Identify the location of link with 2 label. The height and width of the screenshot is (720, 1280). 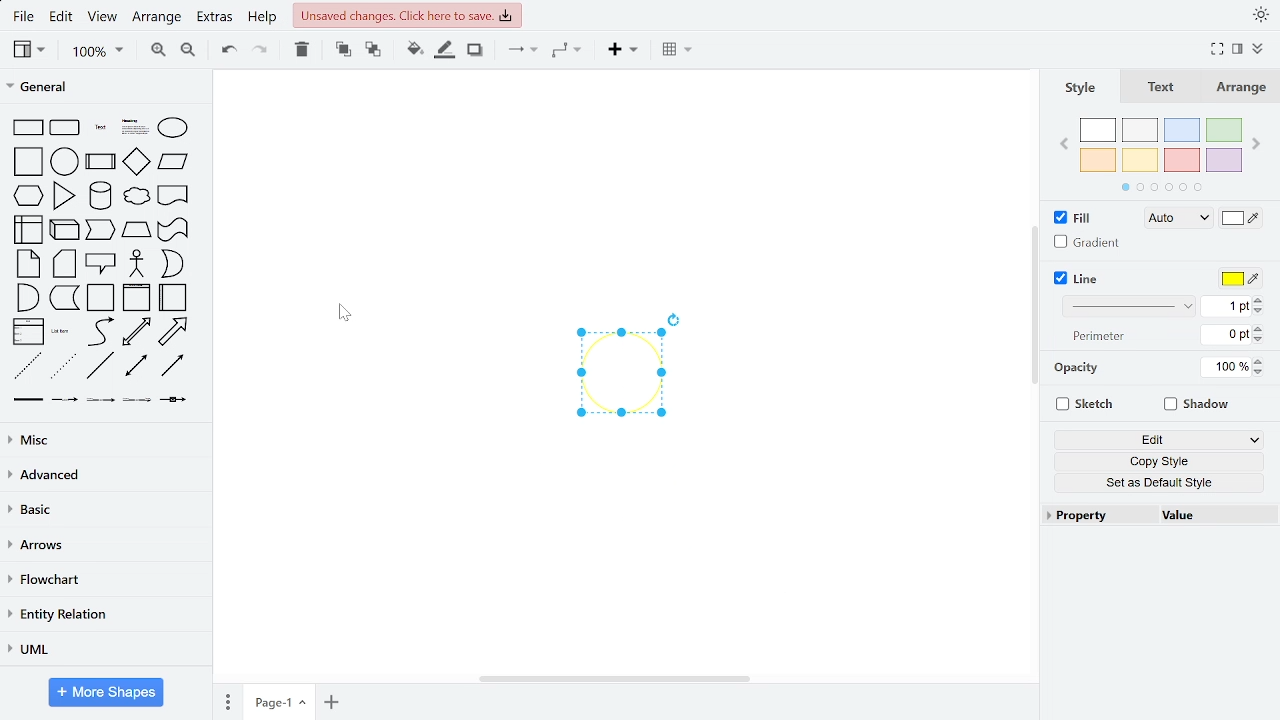
(100, 399).